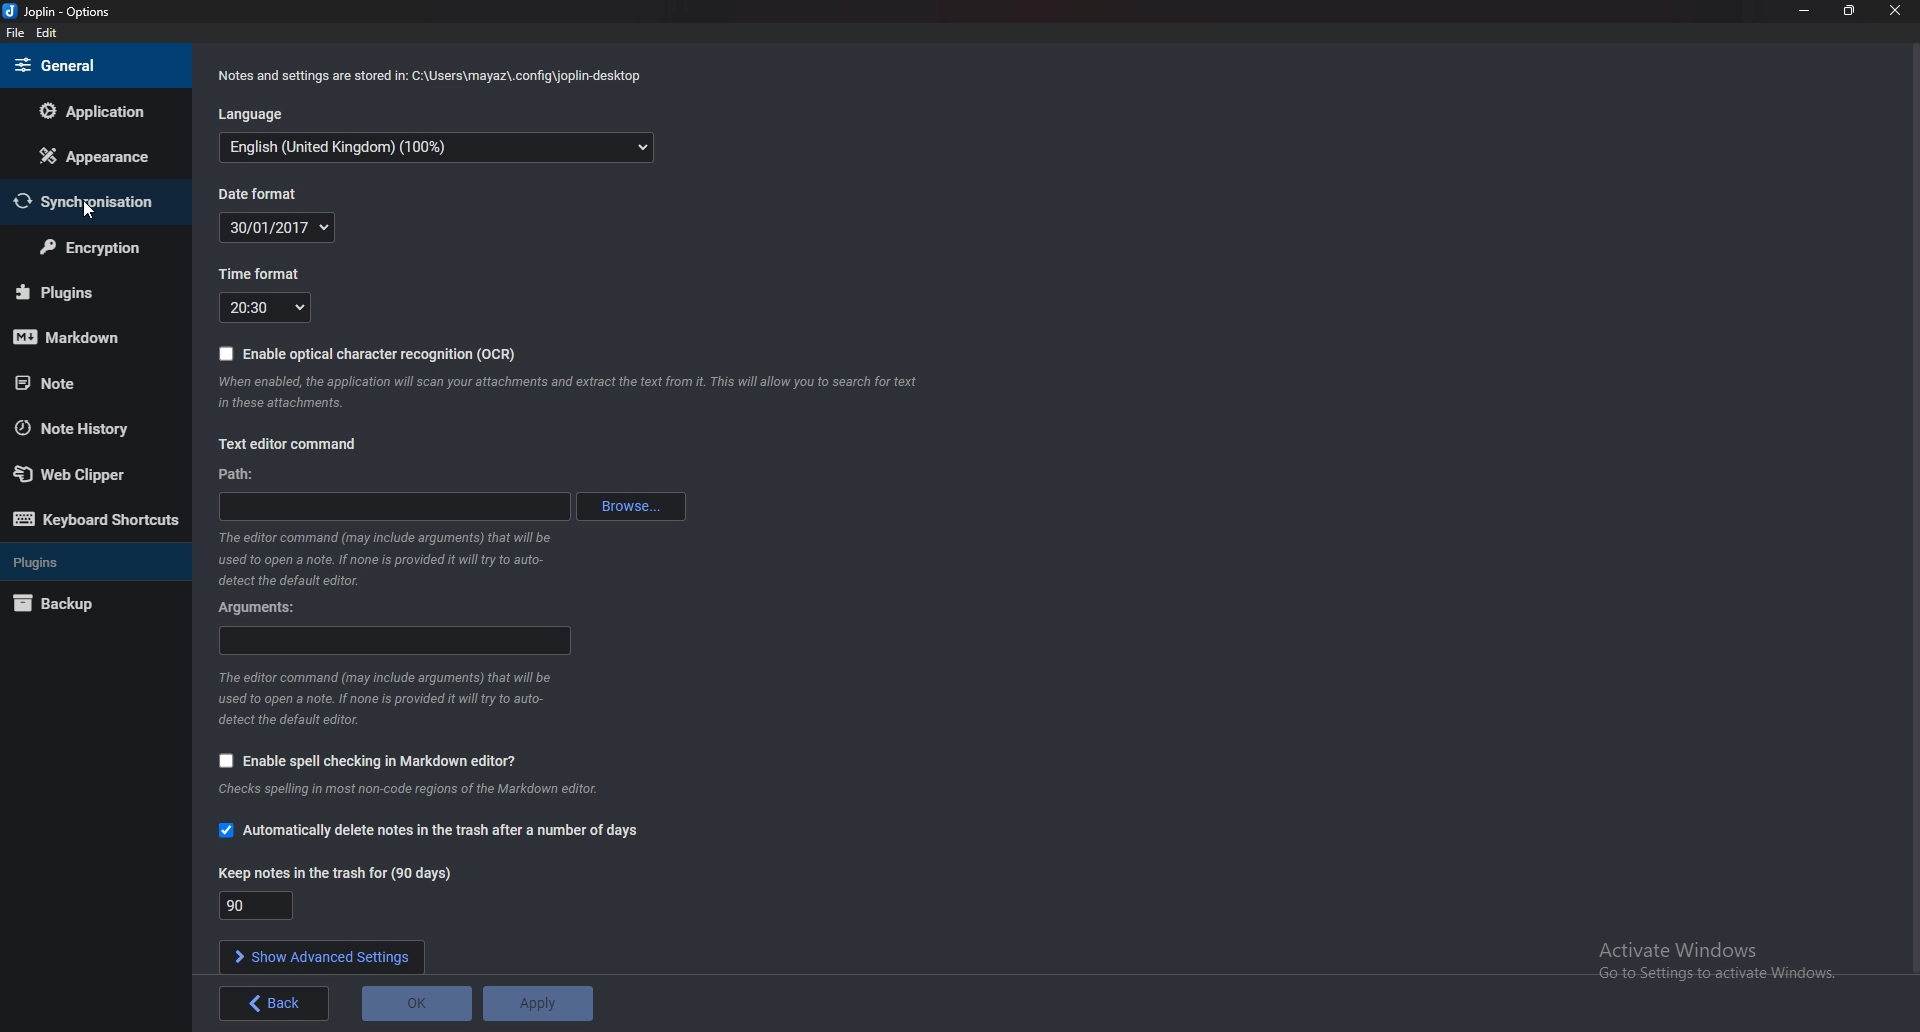  What do you see at coordinates (421, 790) in the screenshot?
I see `Info` at bounding box center [421, 790].